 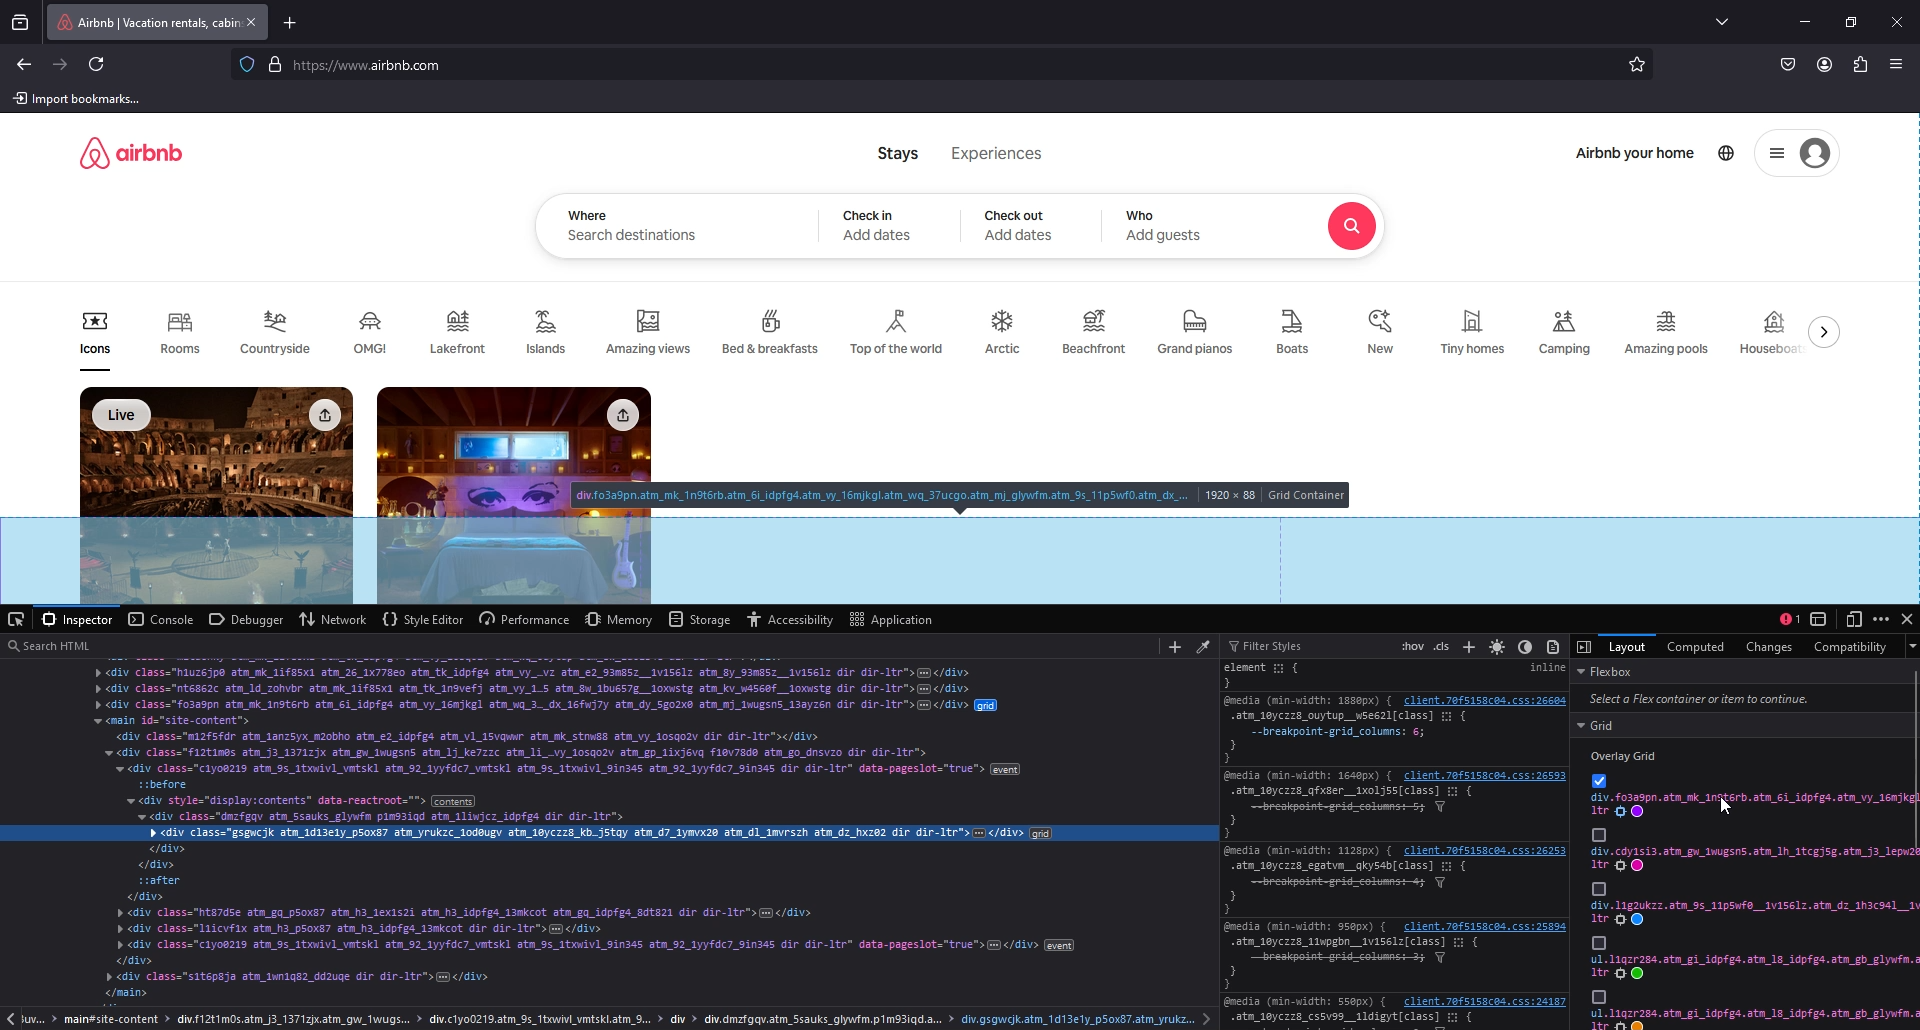 I want to click on boats, so click(x=1298, y=332).